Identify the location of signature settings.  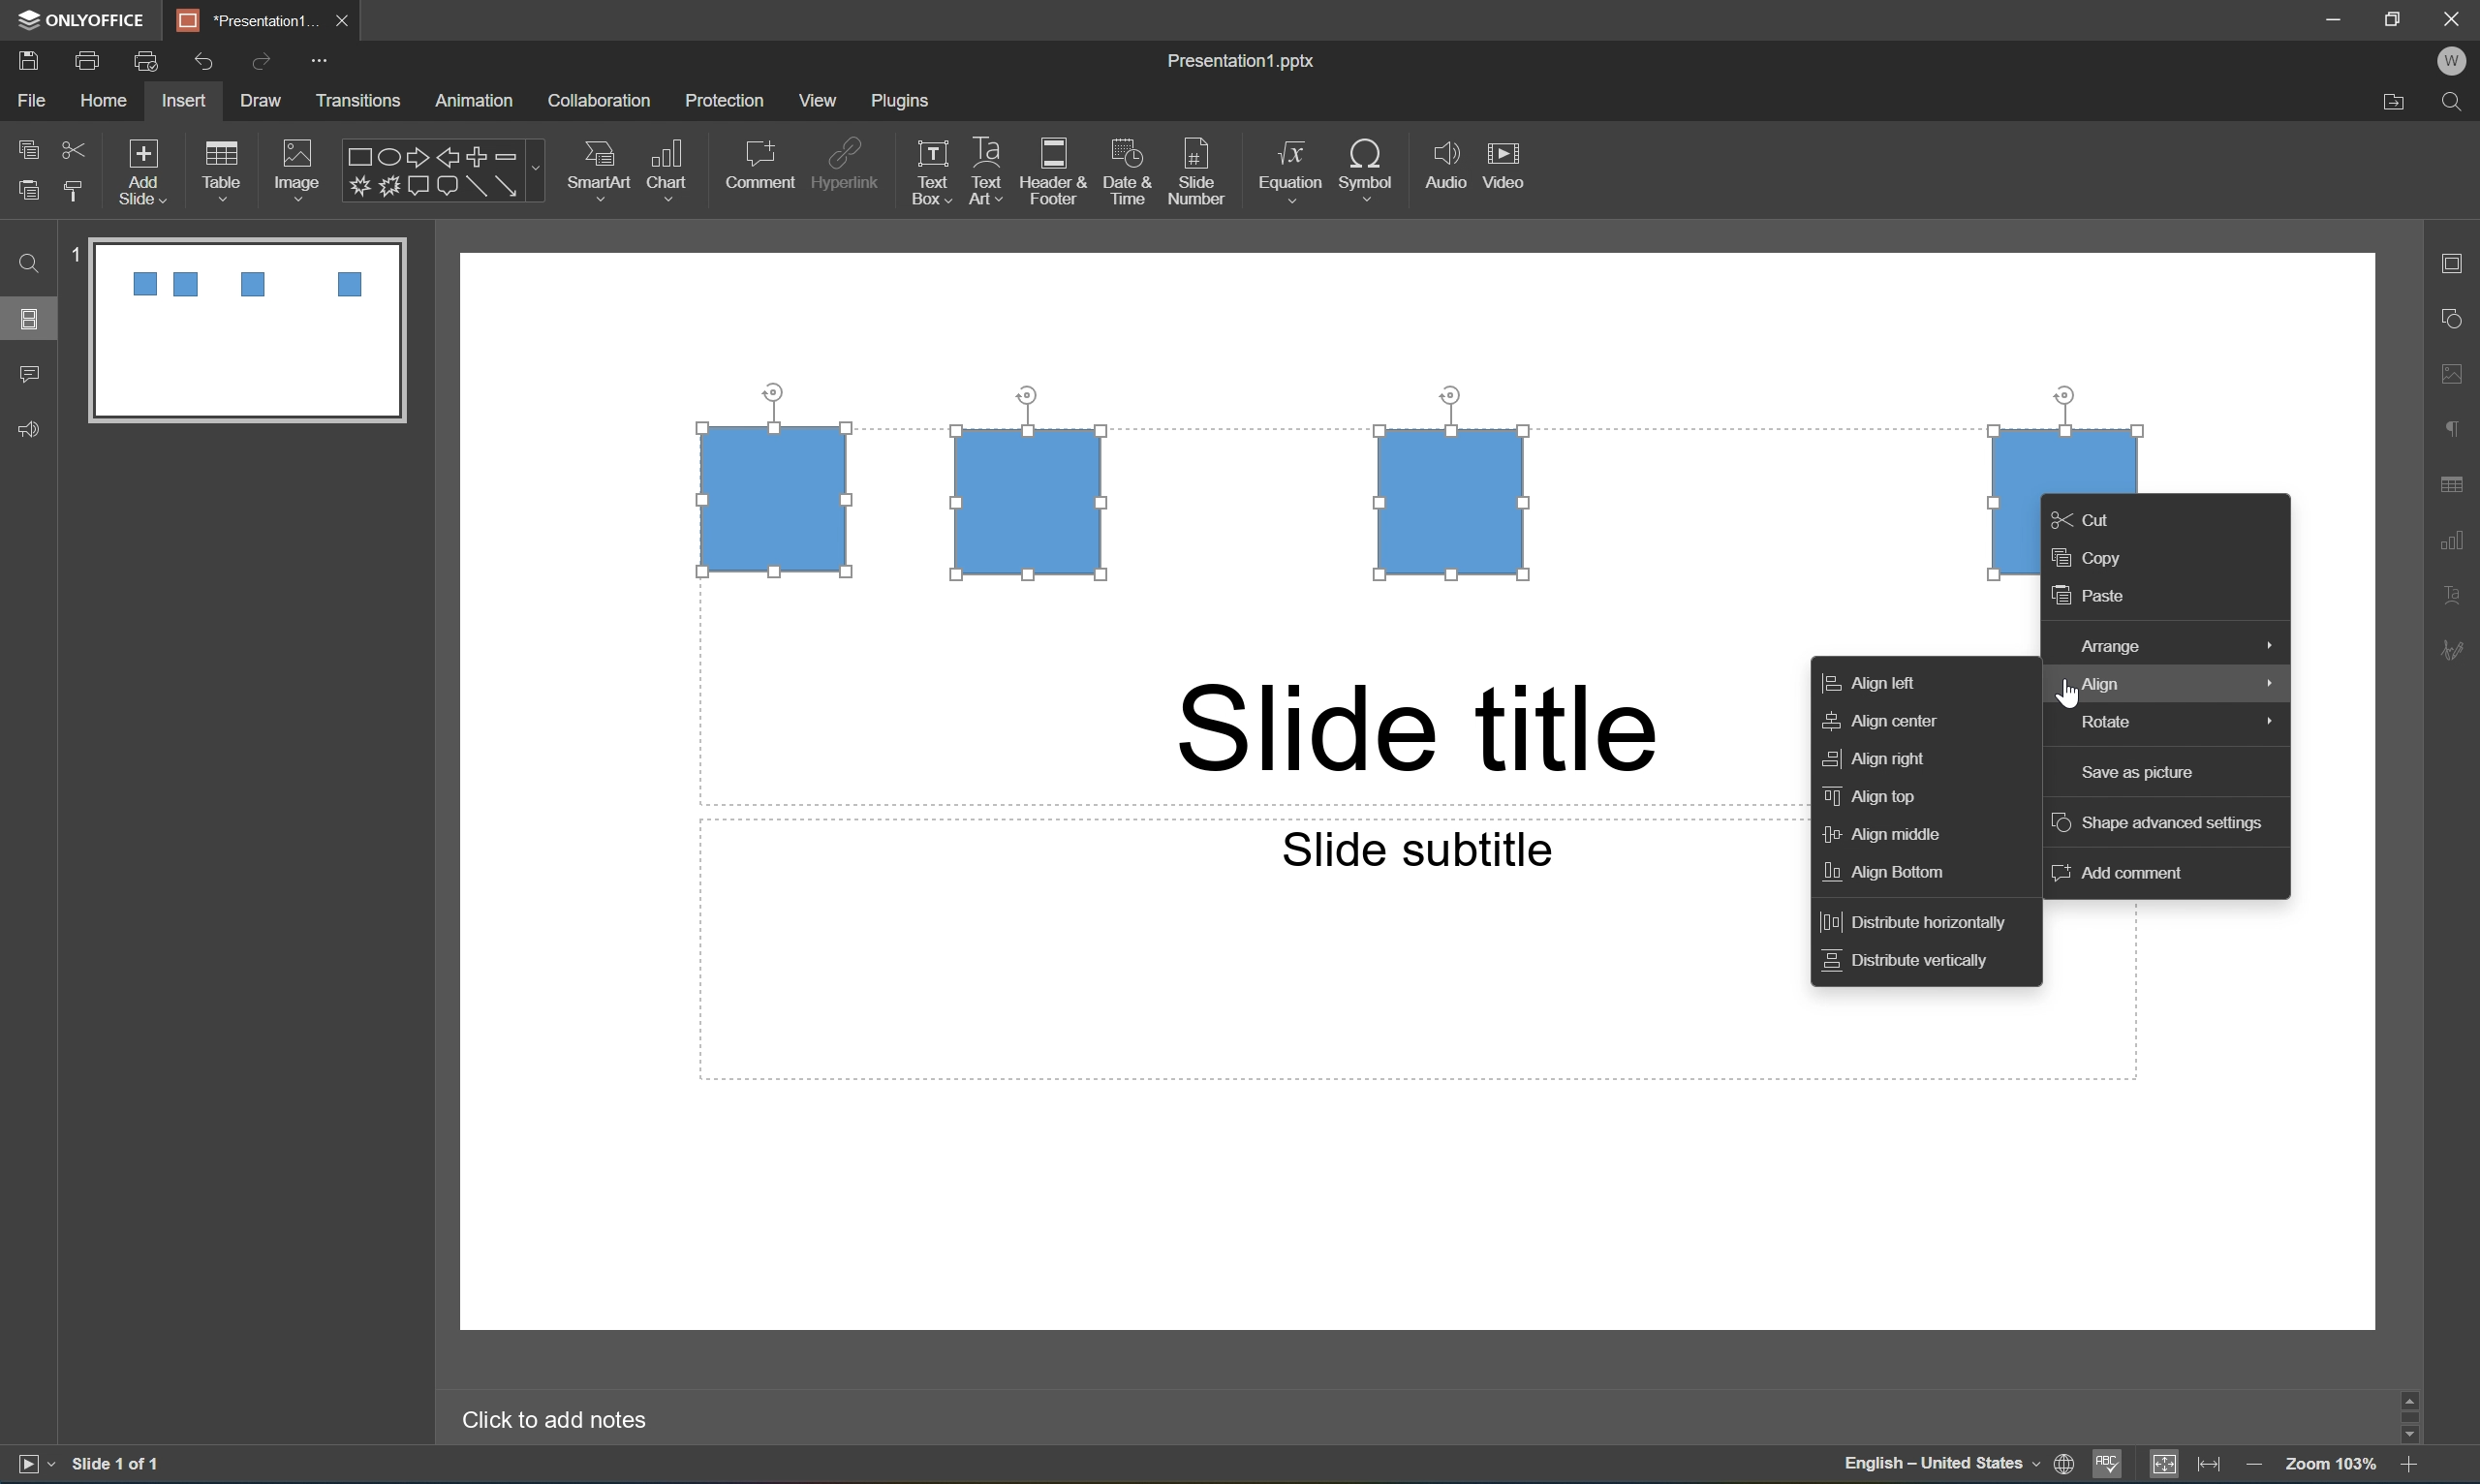
(2458, 651).